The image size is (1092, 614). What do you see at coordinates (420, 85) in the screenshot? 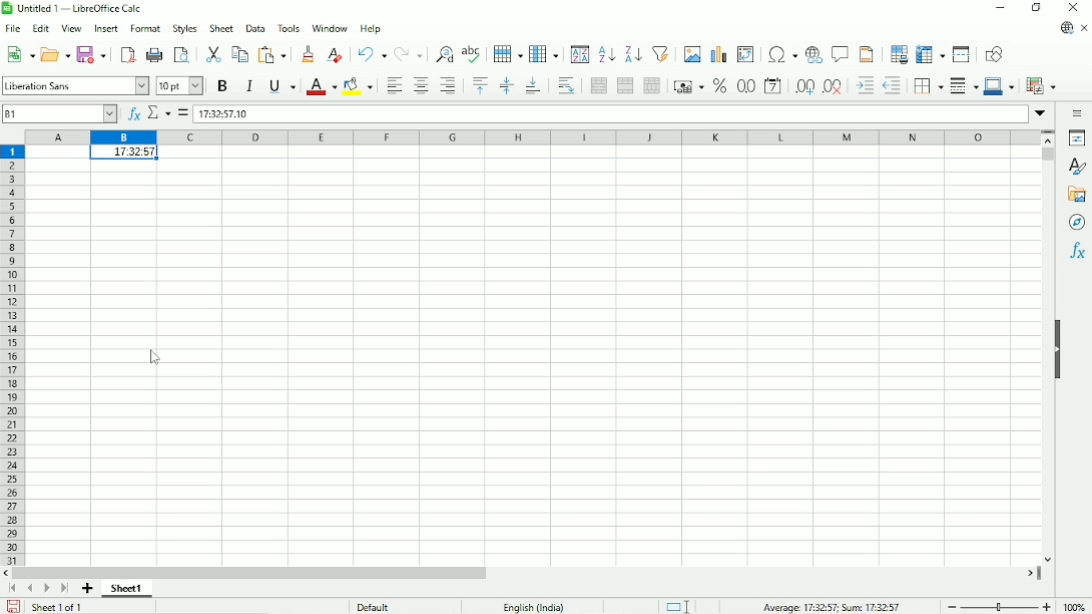
I see `Align center` at bounding box center [420, 85].